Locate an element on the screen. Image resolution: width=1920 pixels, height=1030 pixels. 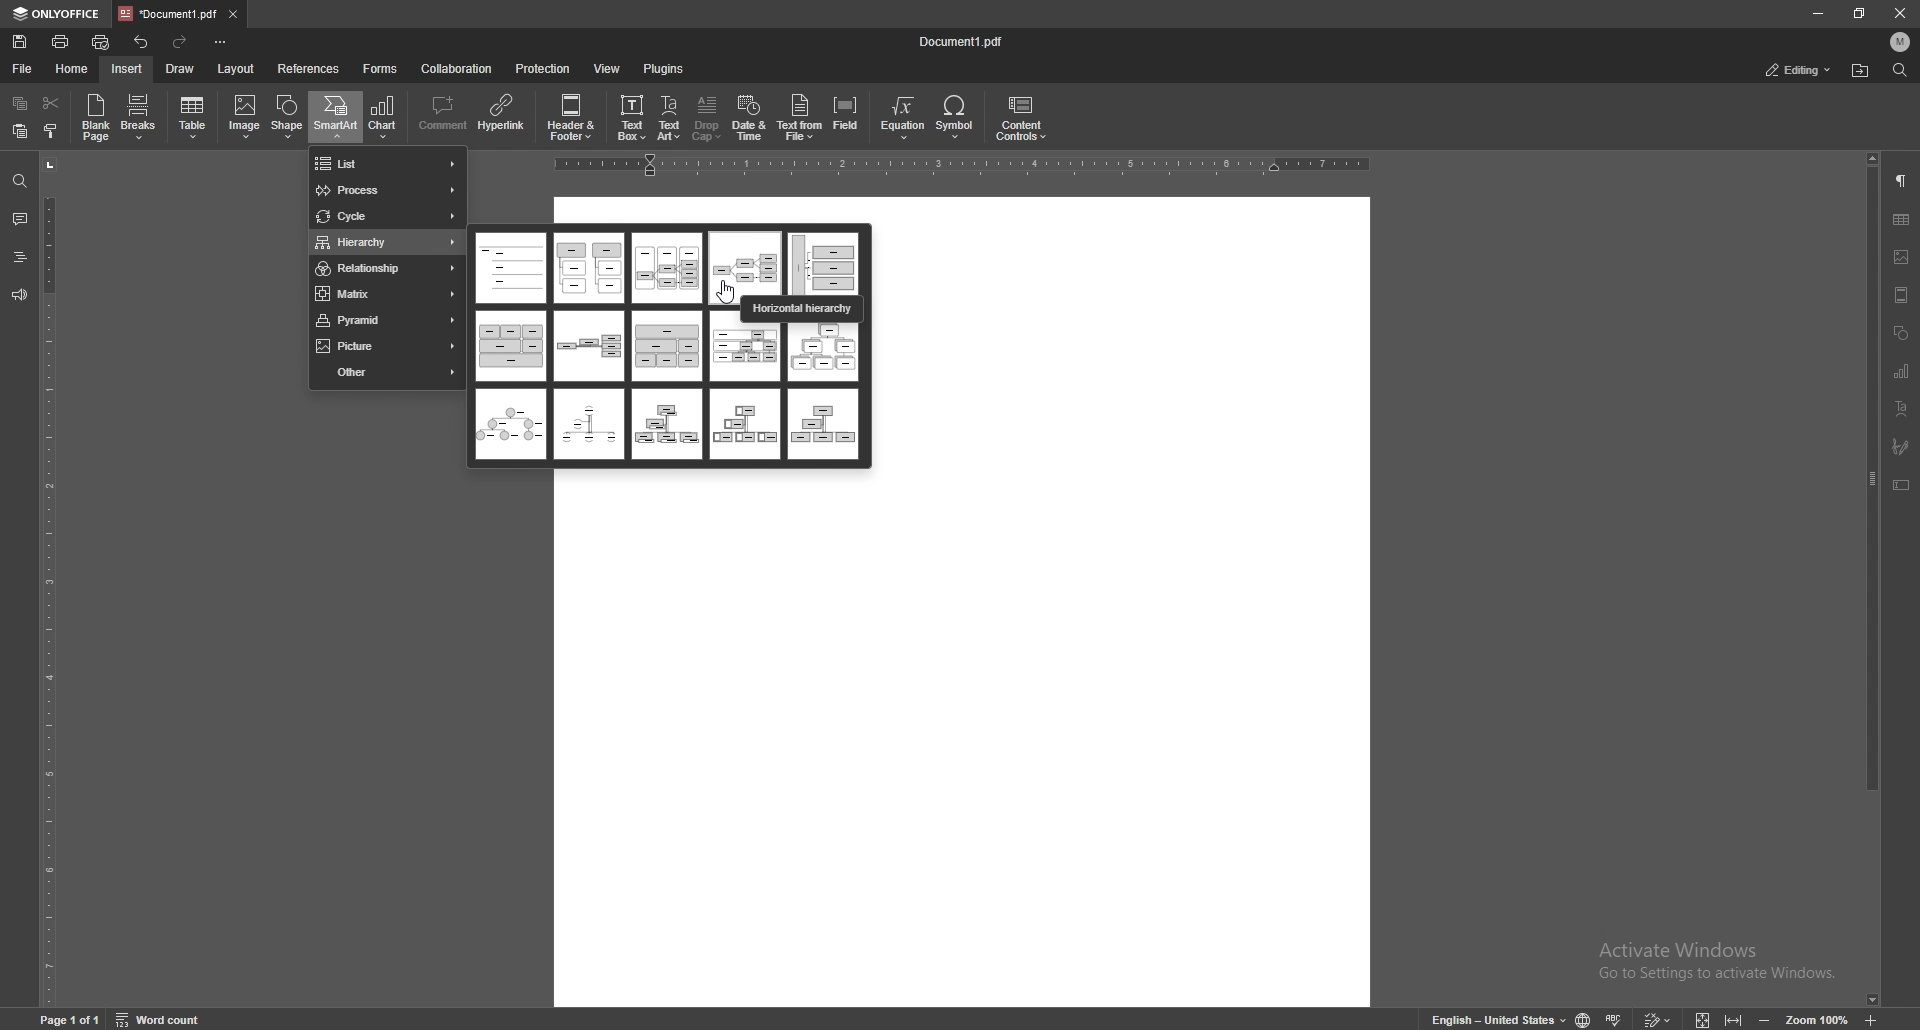
hierarchy smart art is located at coordinates (589, 269).